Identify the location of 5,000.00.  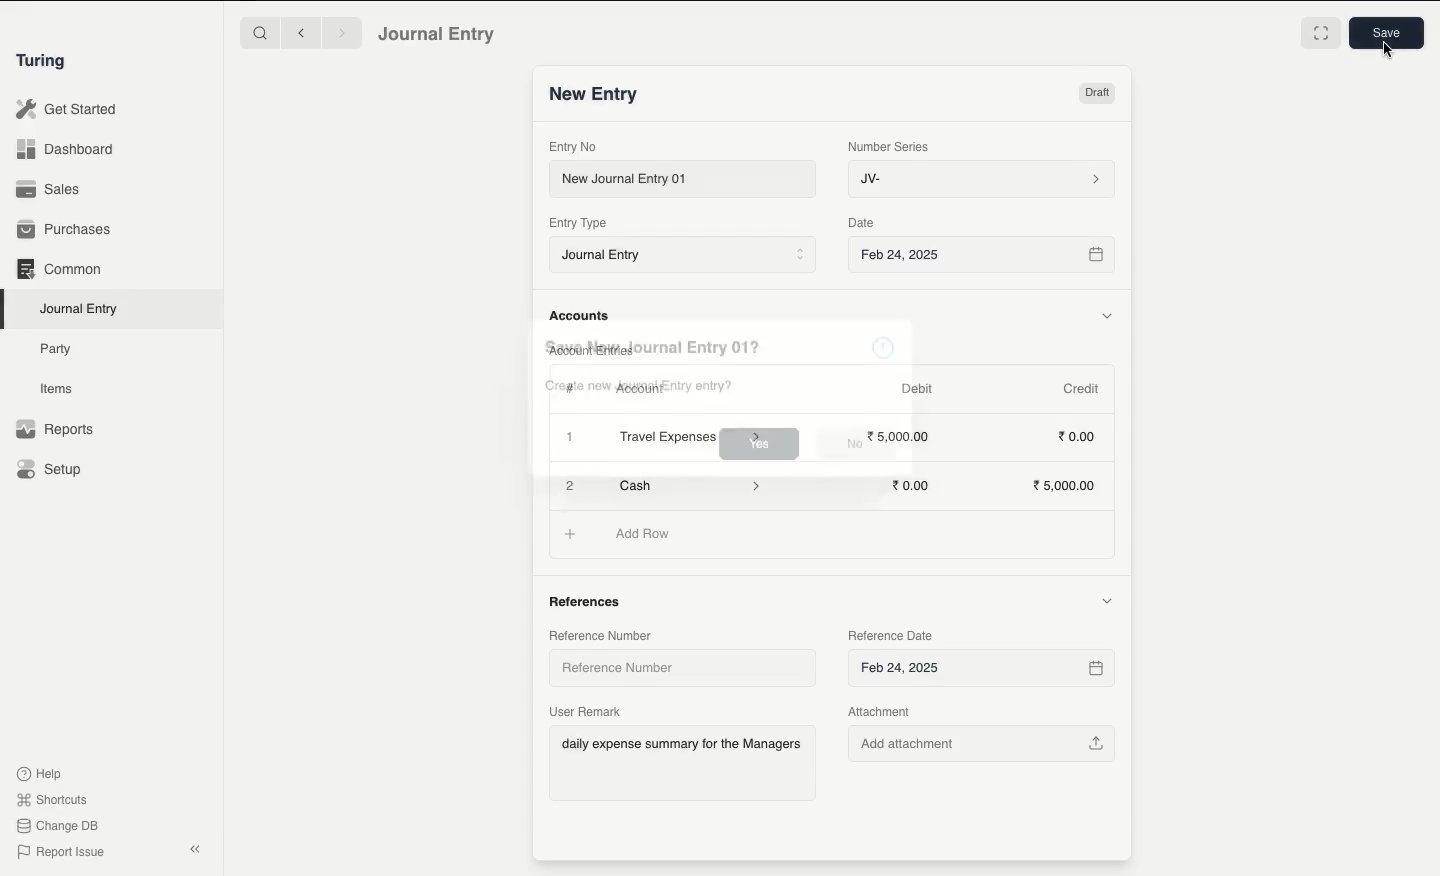
(1069, 486).